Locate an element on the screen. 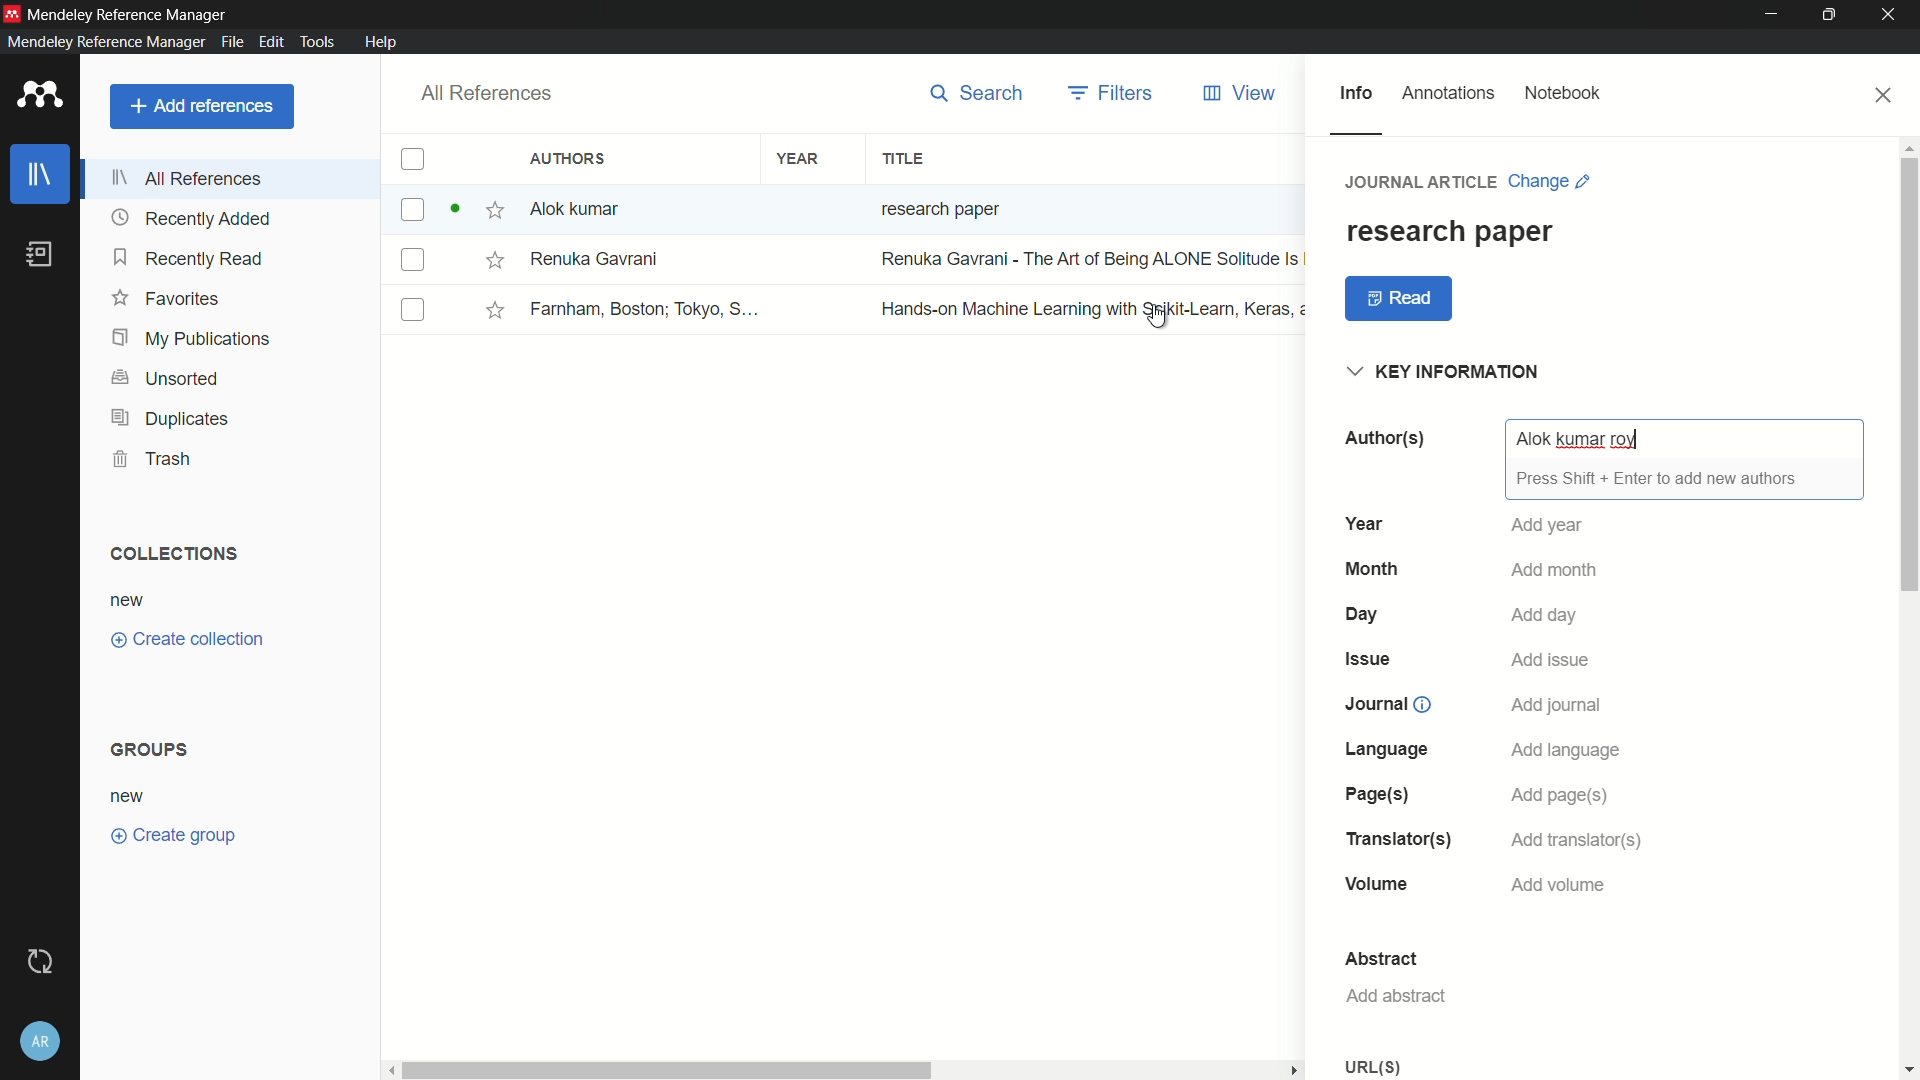 This screenshot has height=1080, width=1920. app icon is located at coordinates (40, 96).